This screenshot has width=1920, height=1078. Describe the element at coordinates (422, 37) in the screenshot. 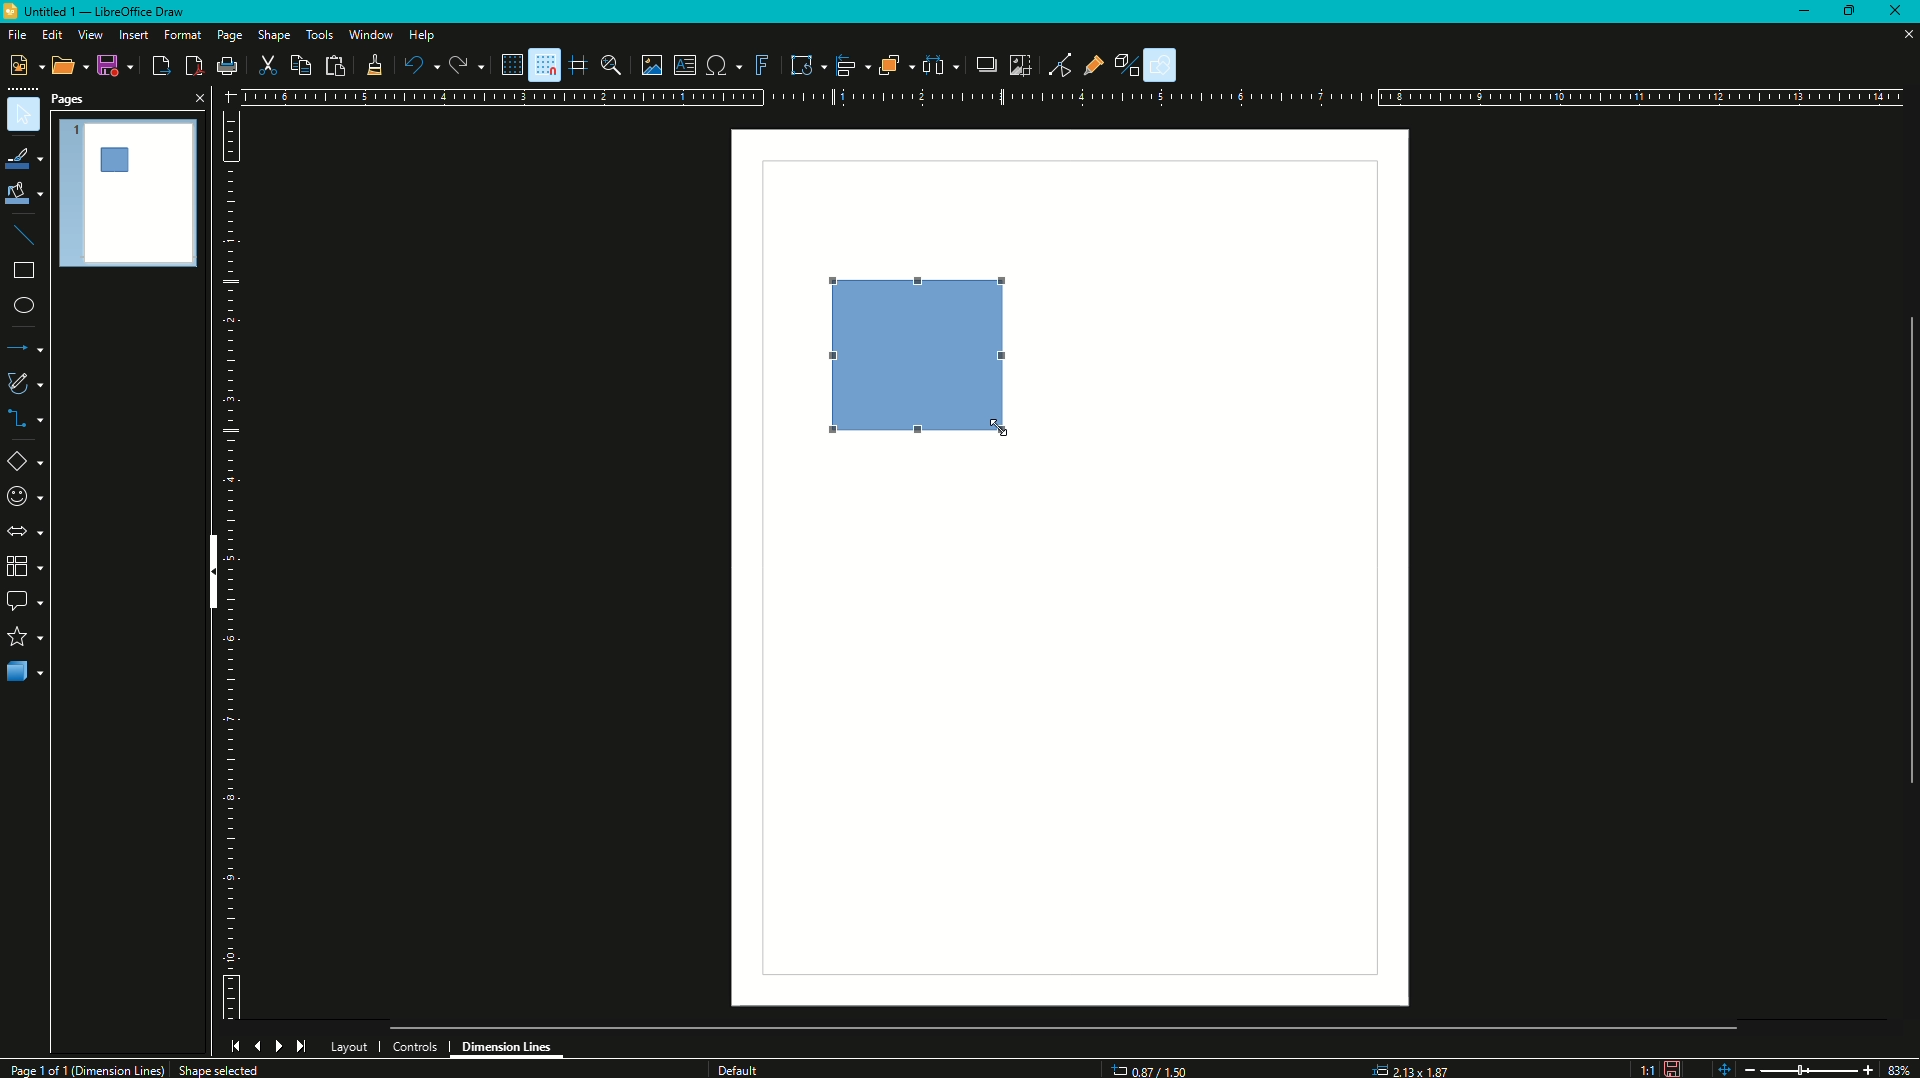

I see `Help` at that location.